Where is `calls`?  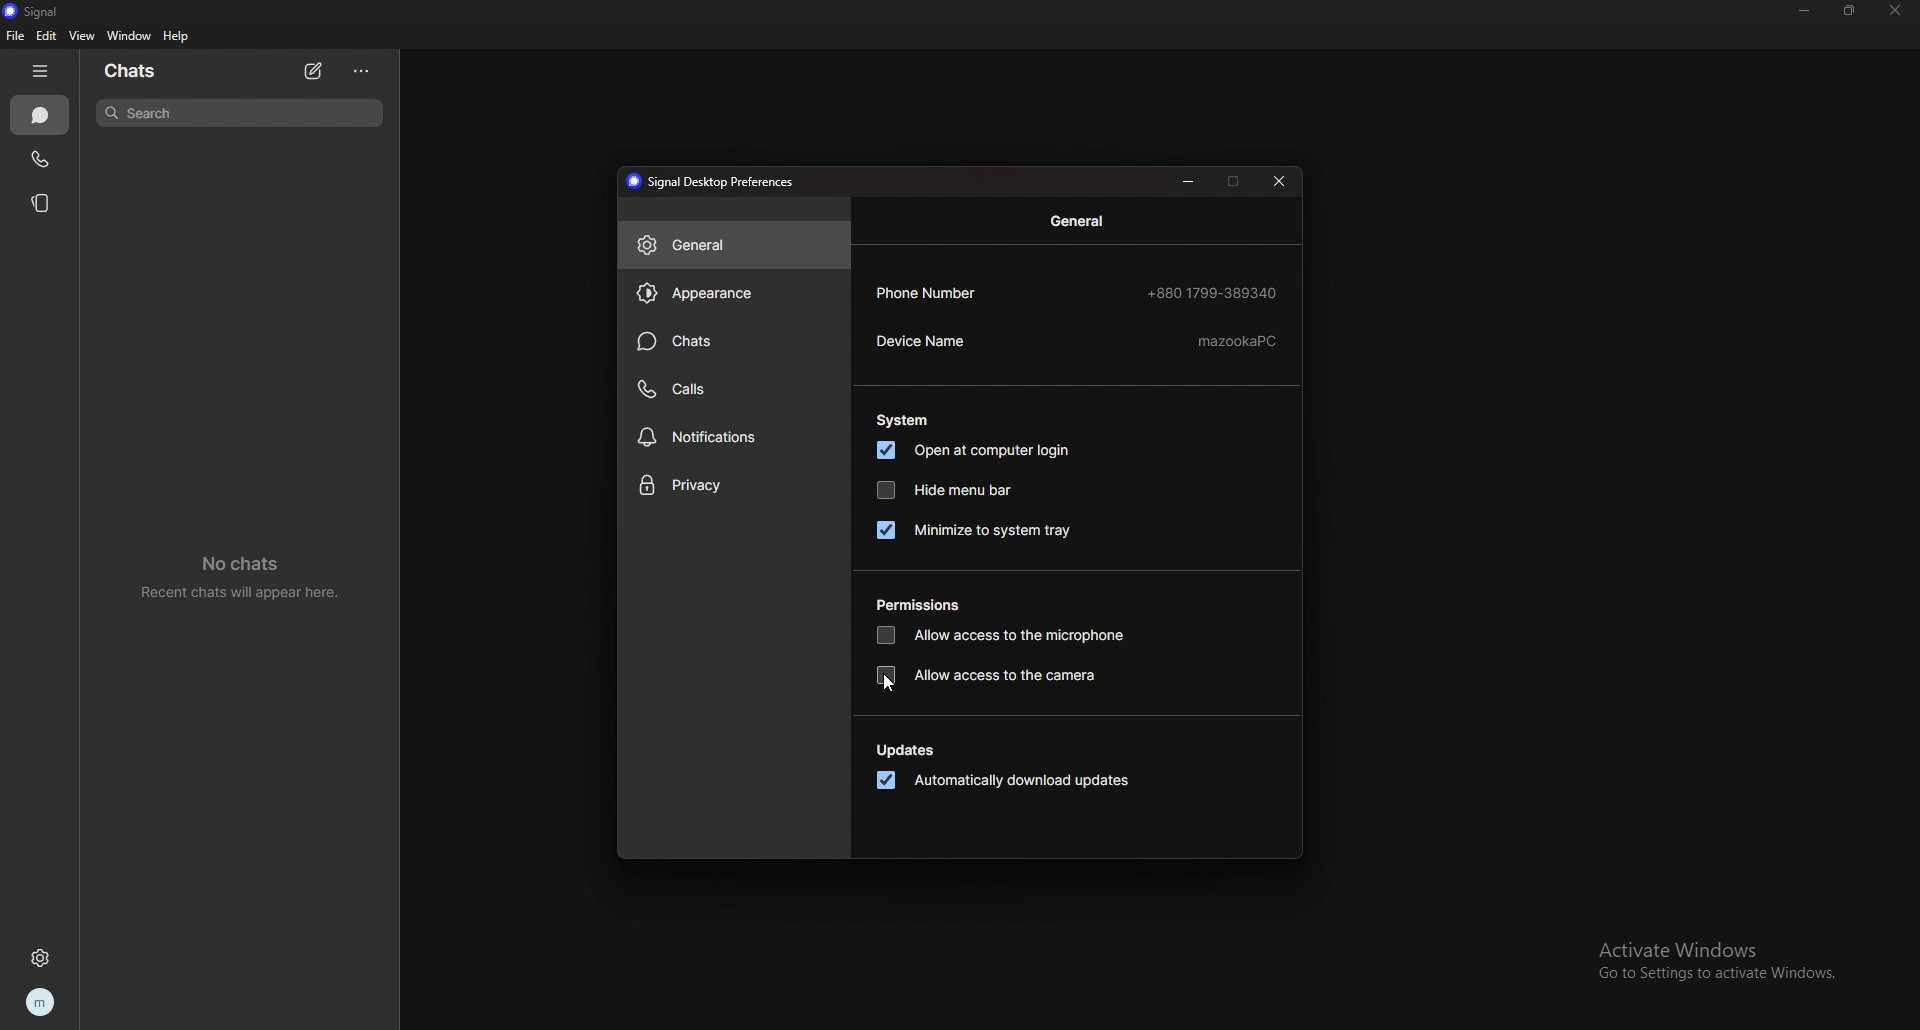
calls is located at coordinates (44, 158).